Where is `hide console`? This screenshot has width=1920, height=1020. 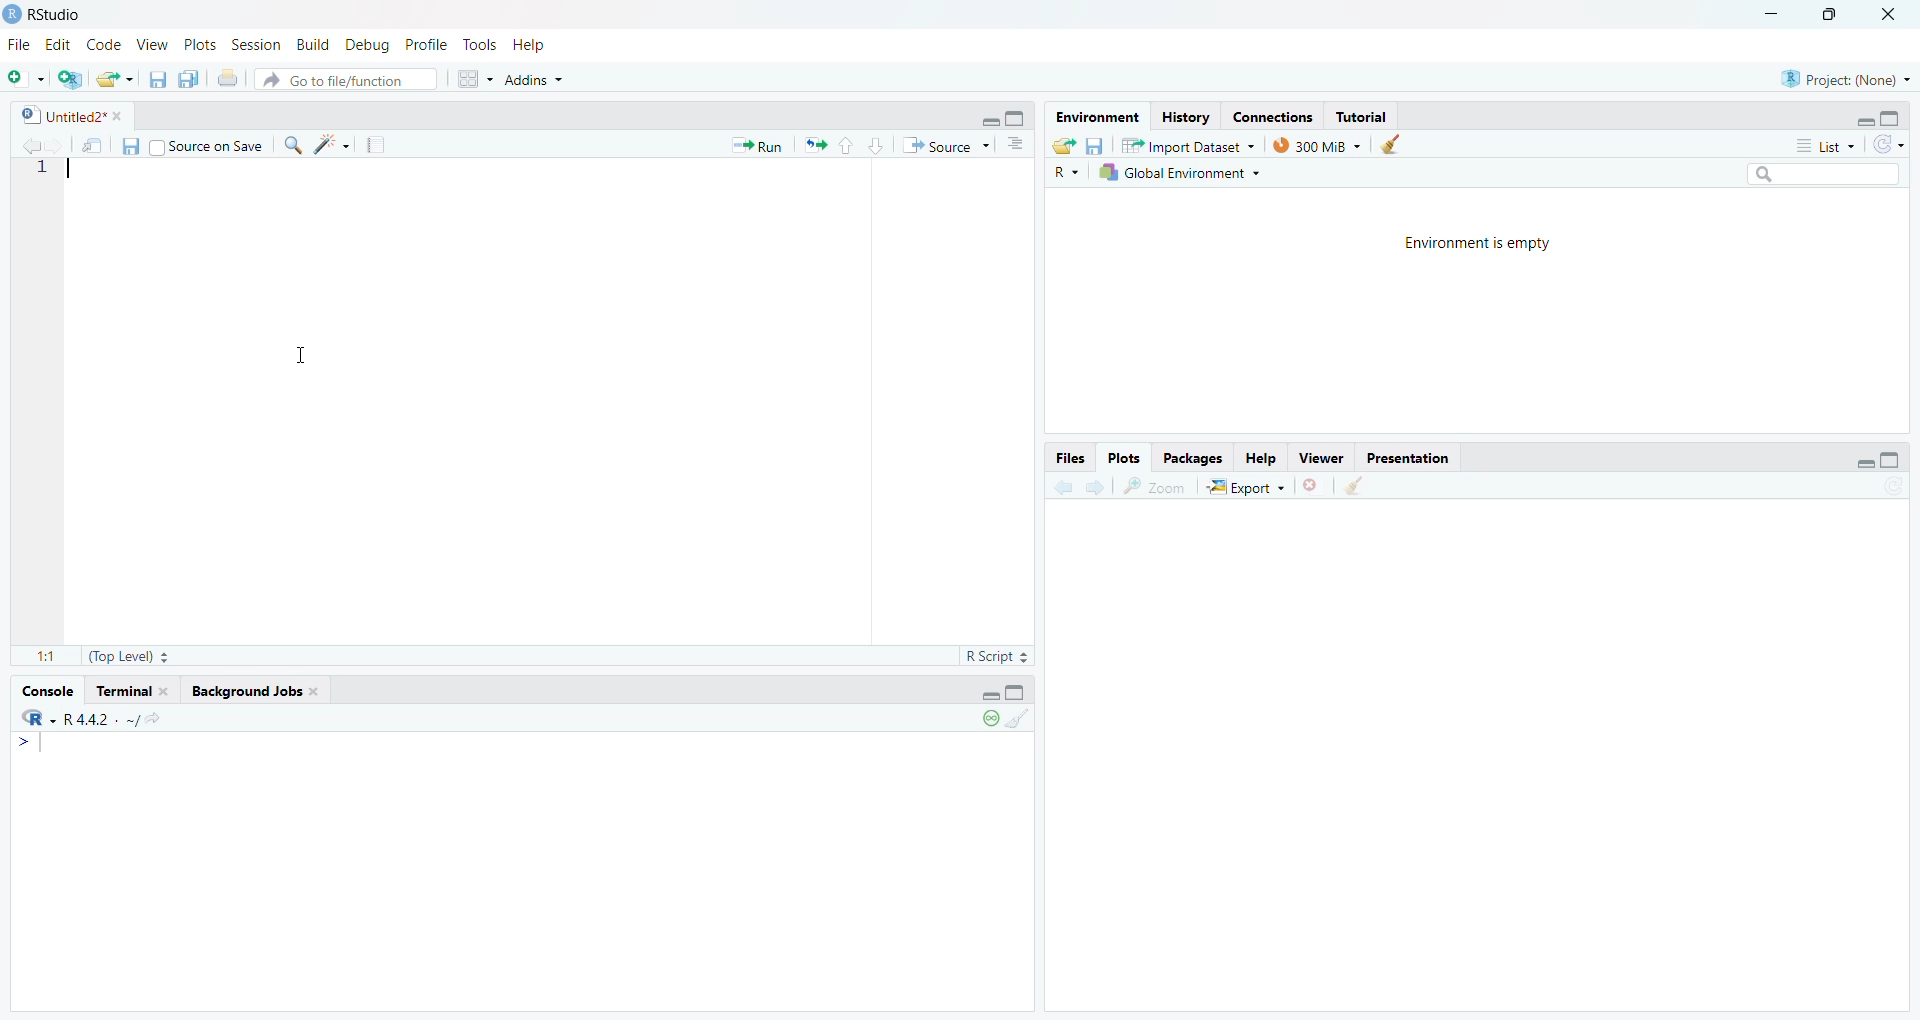 hide console is located at coordinates (1895, 117).